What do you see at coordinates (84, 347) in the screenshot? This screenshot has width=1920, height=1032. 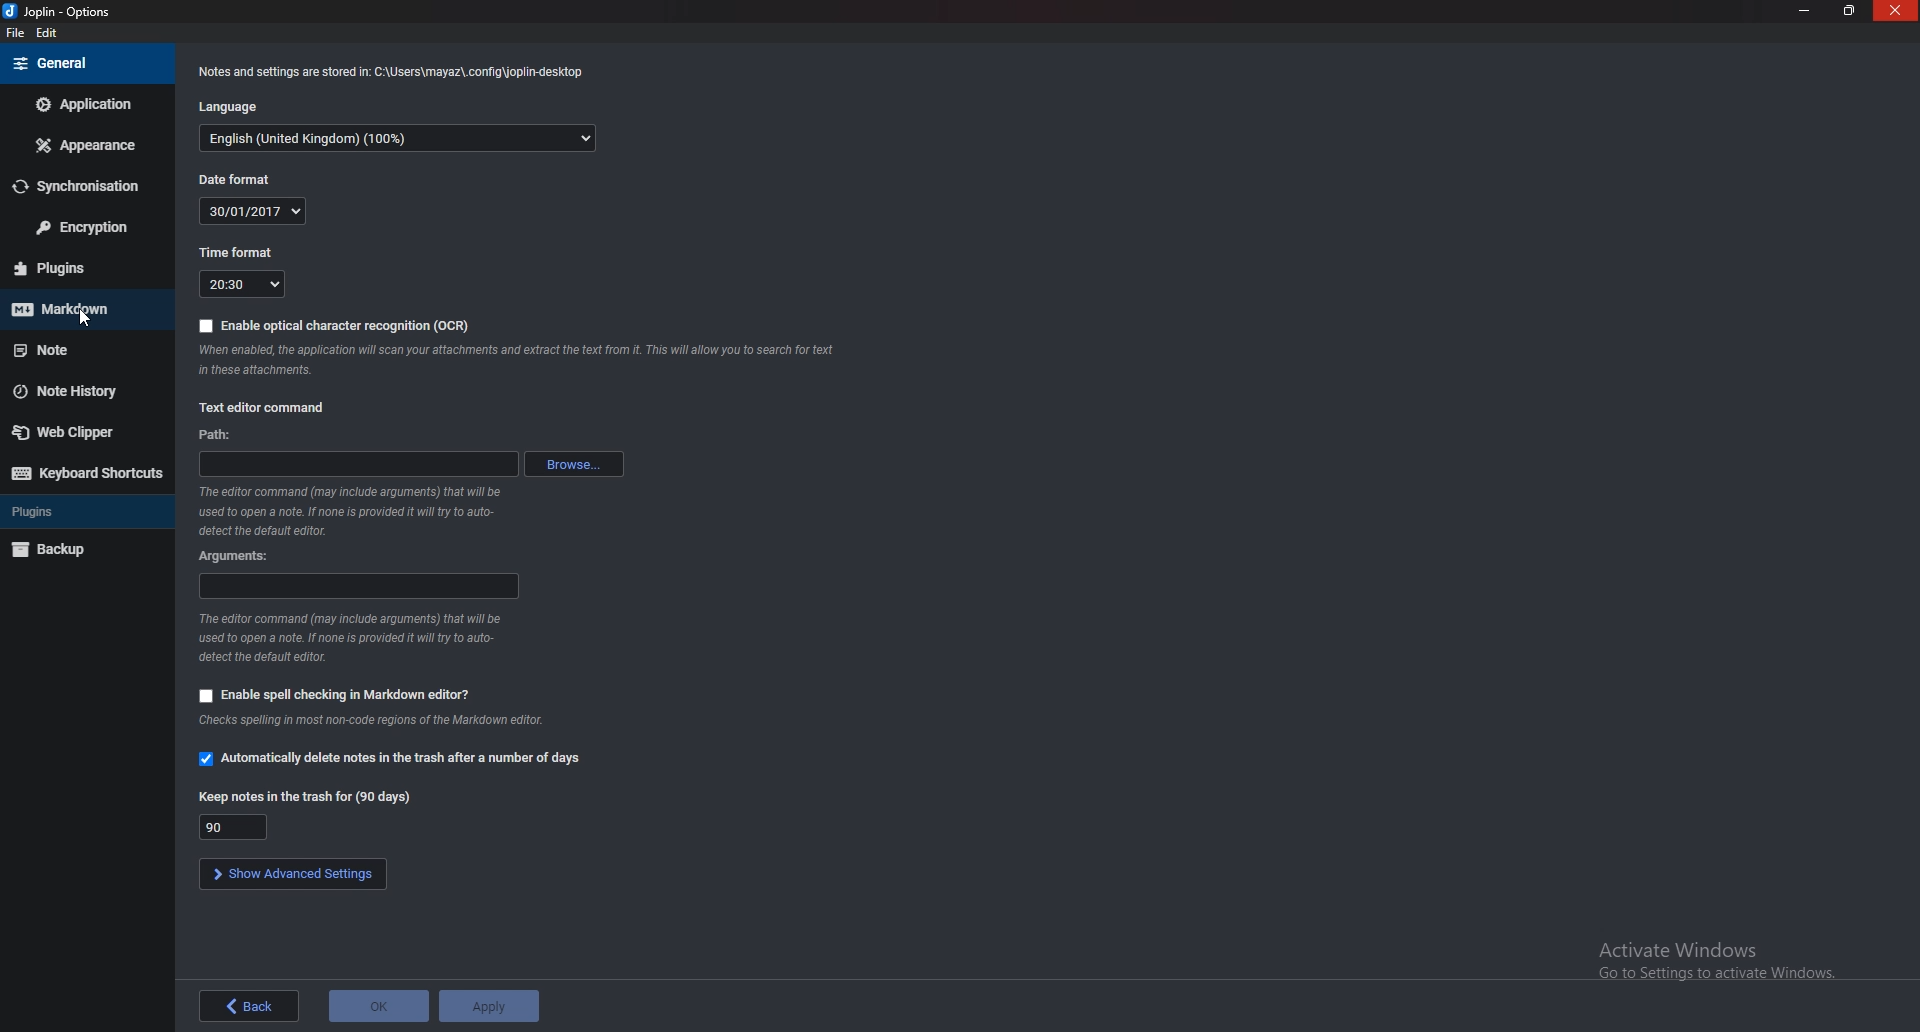 I see `Note` at bounding box center [84, 347].